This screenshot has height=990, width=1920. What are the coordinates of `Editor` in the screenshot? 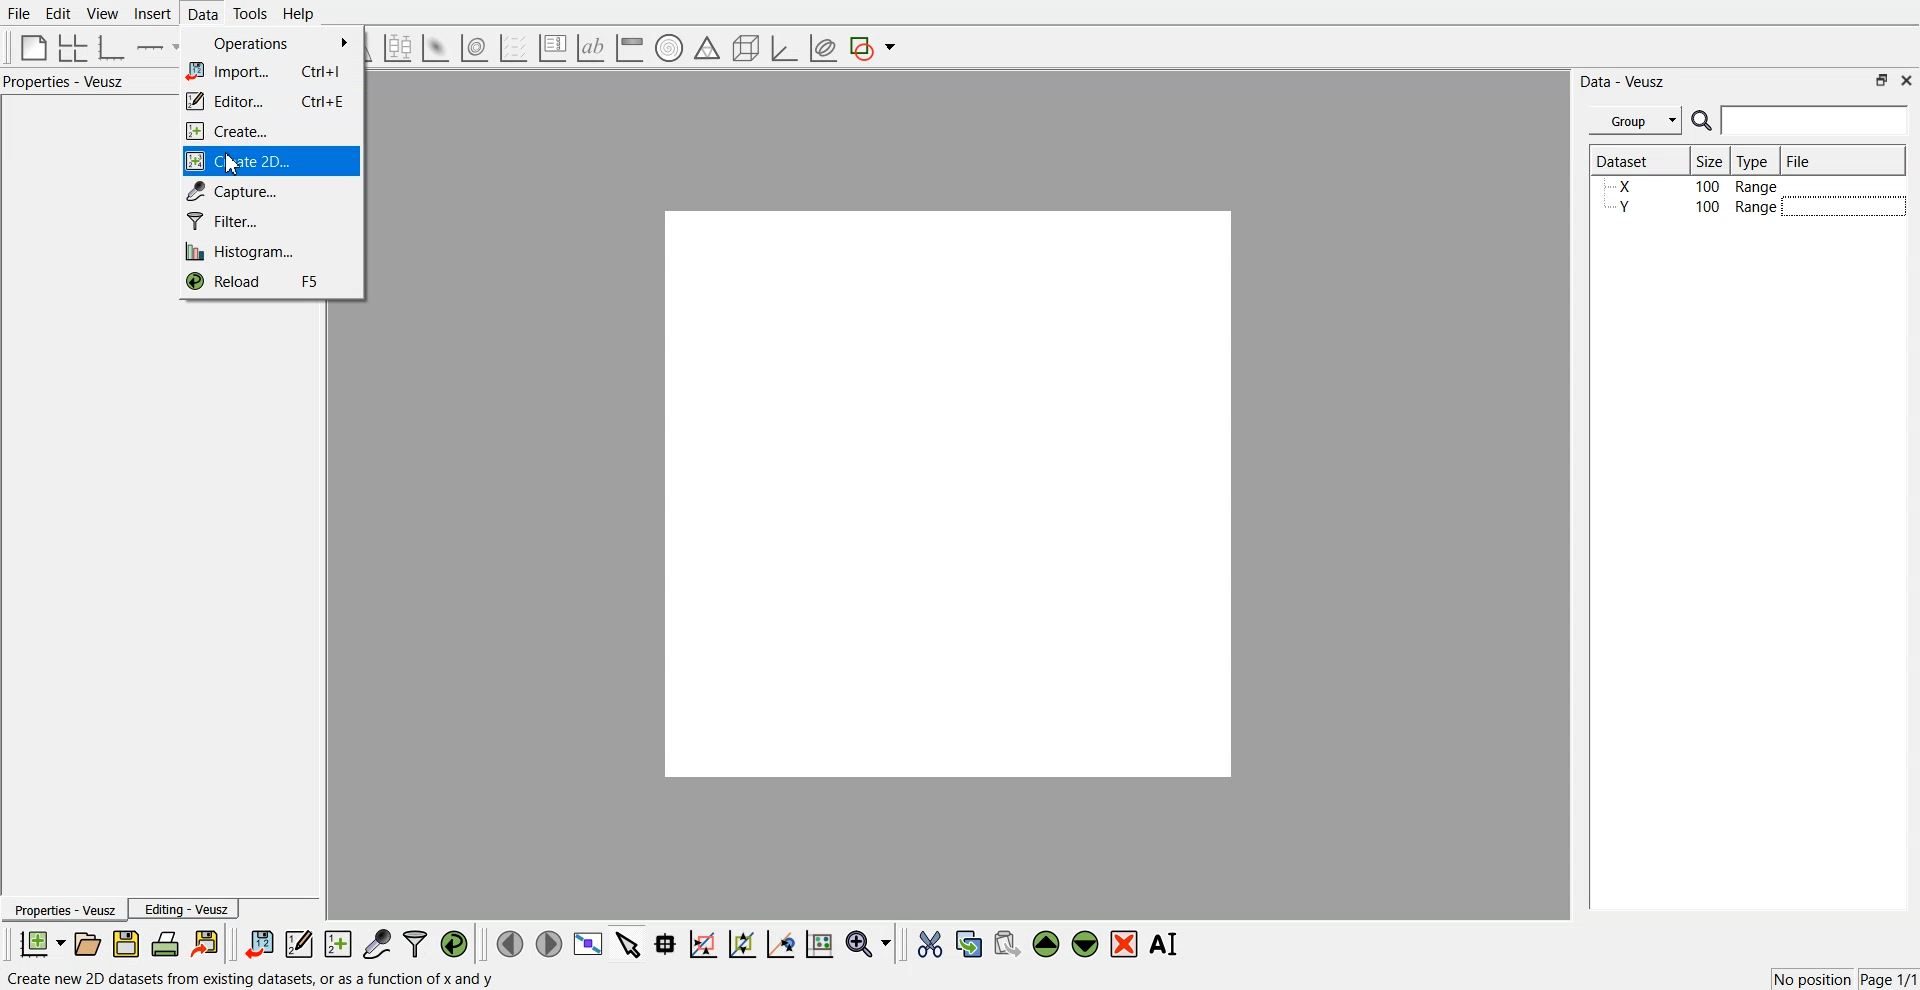 It's located at (270, 101).